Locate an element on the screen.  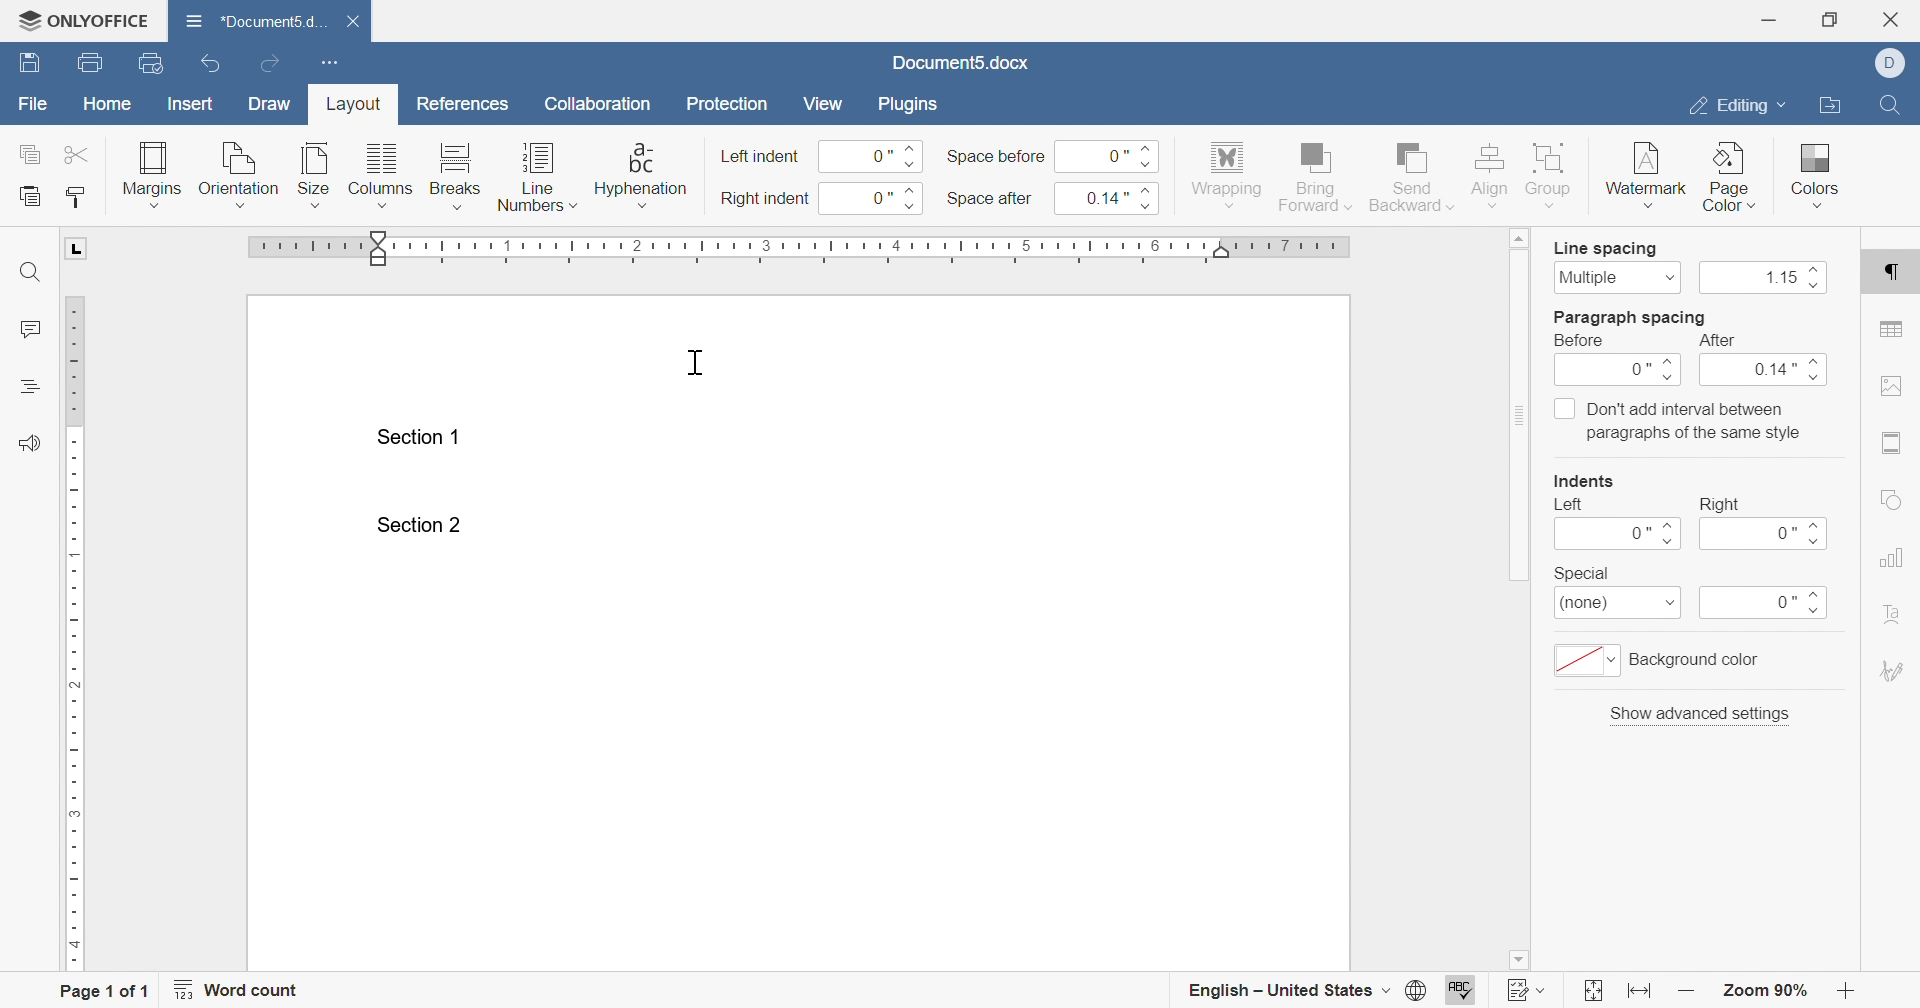
align is located at coordinates (1491, 174).